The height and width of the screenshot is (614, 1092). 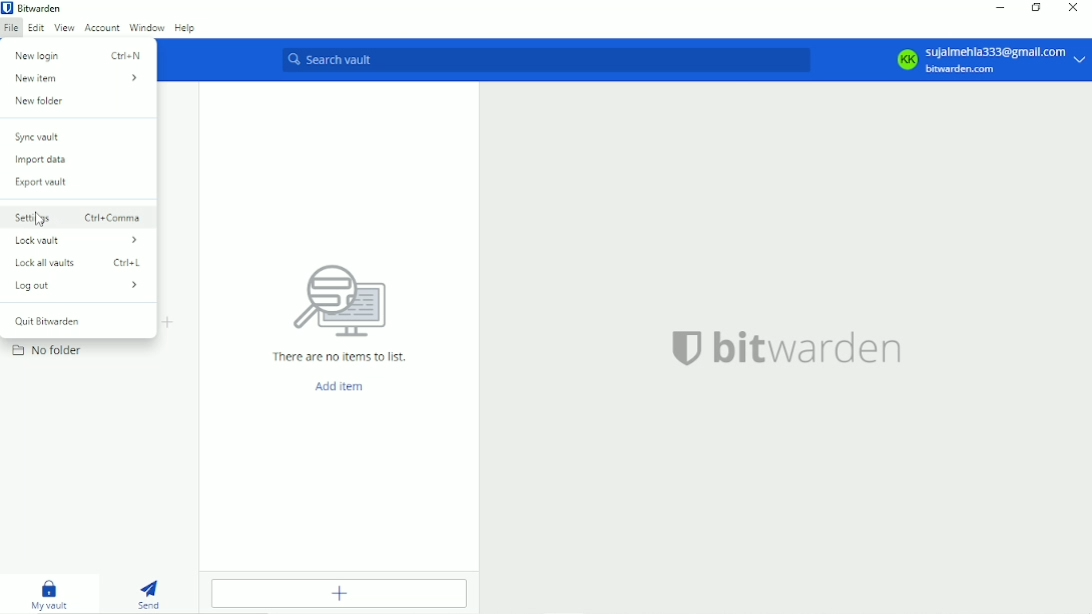 I want to click on Send, so click(x=150, y=592).